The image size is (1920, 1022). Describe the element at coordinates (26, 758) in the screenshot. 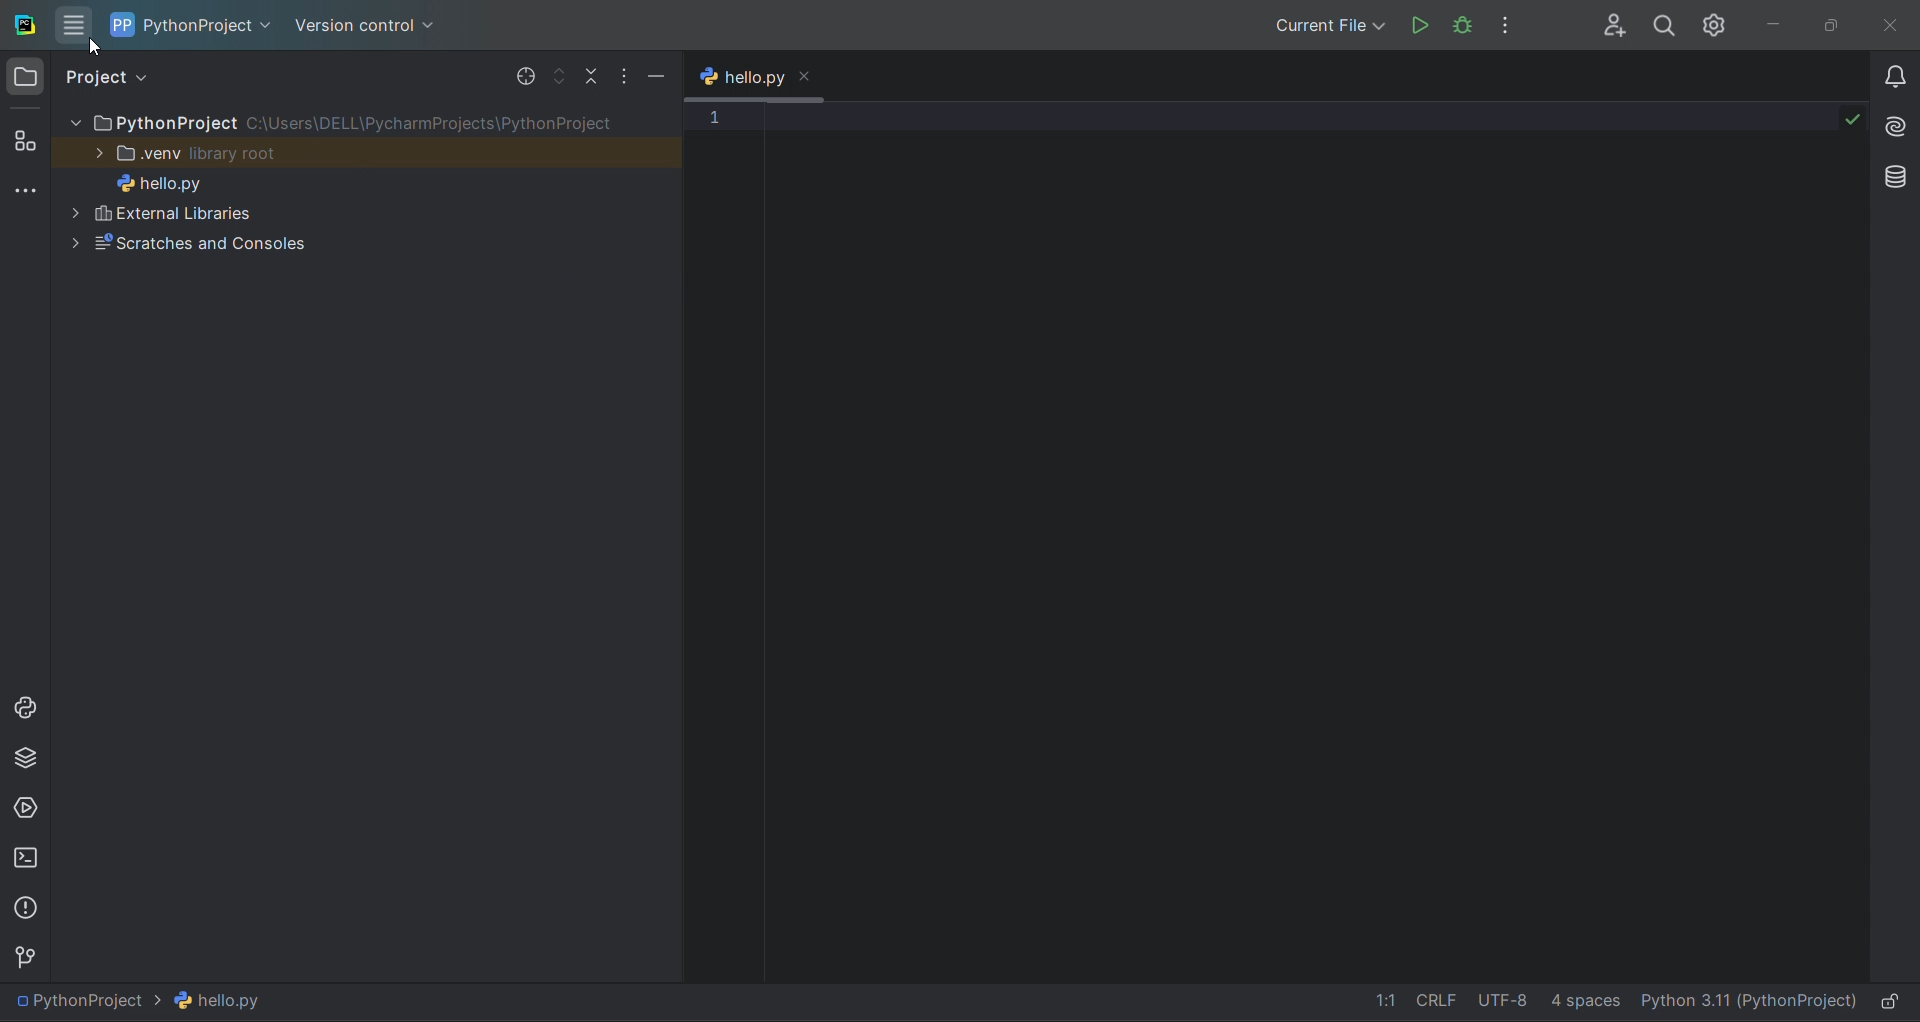

I see `python package` at that location.